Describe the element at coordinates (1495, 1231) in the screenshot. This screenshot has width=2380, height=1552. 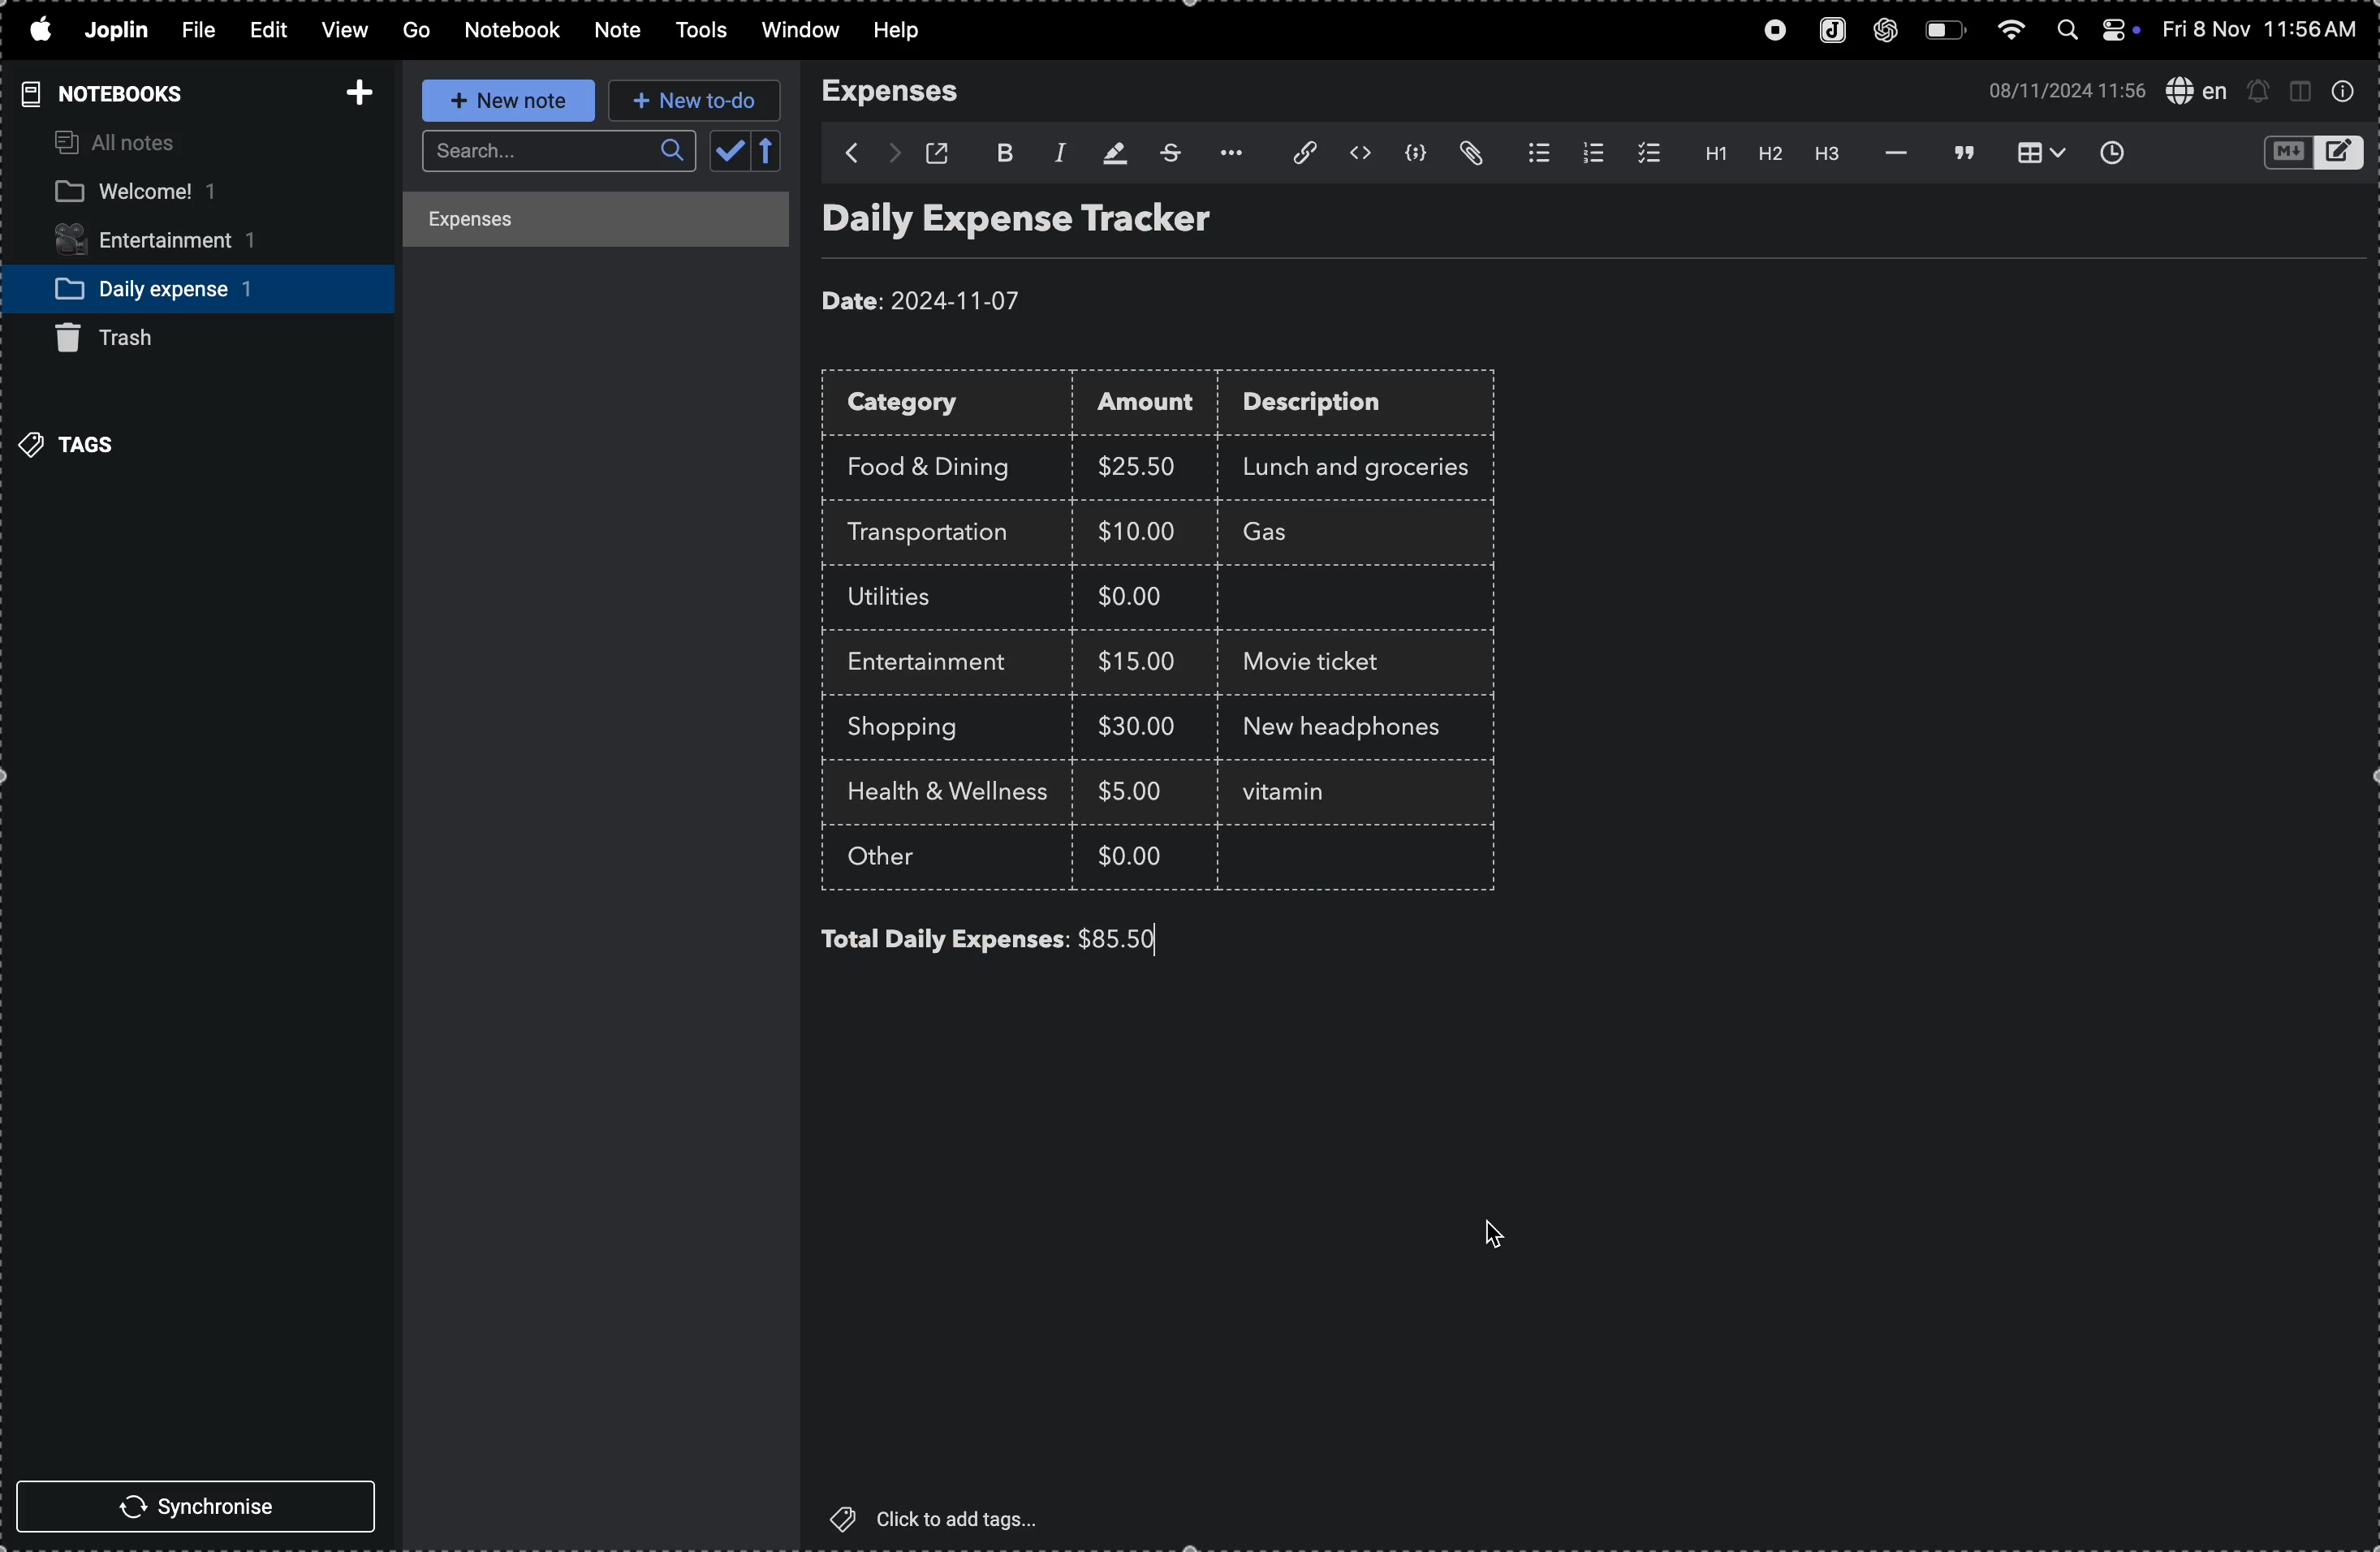
I see `cursor` at that location.